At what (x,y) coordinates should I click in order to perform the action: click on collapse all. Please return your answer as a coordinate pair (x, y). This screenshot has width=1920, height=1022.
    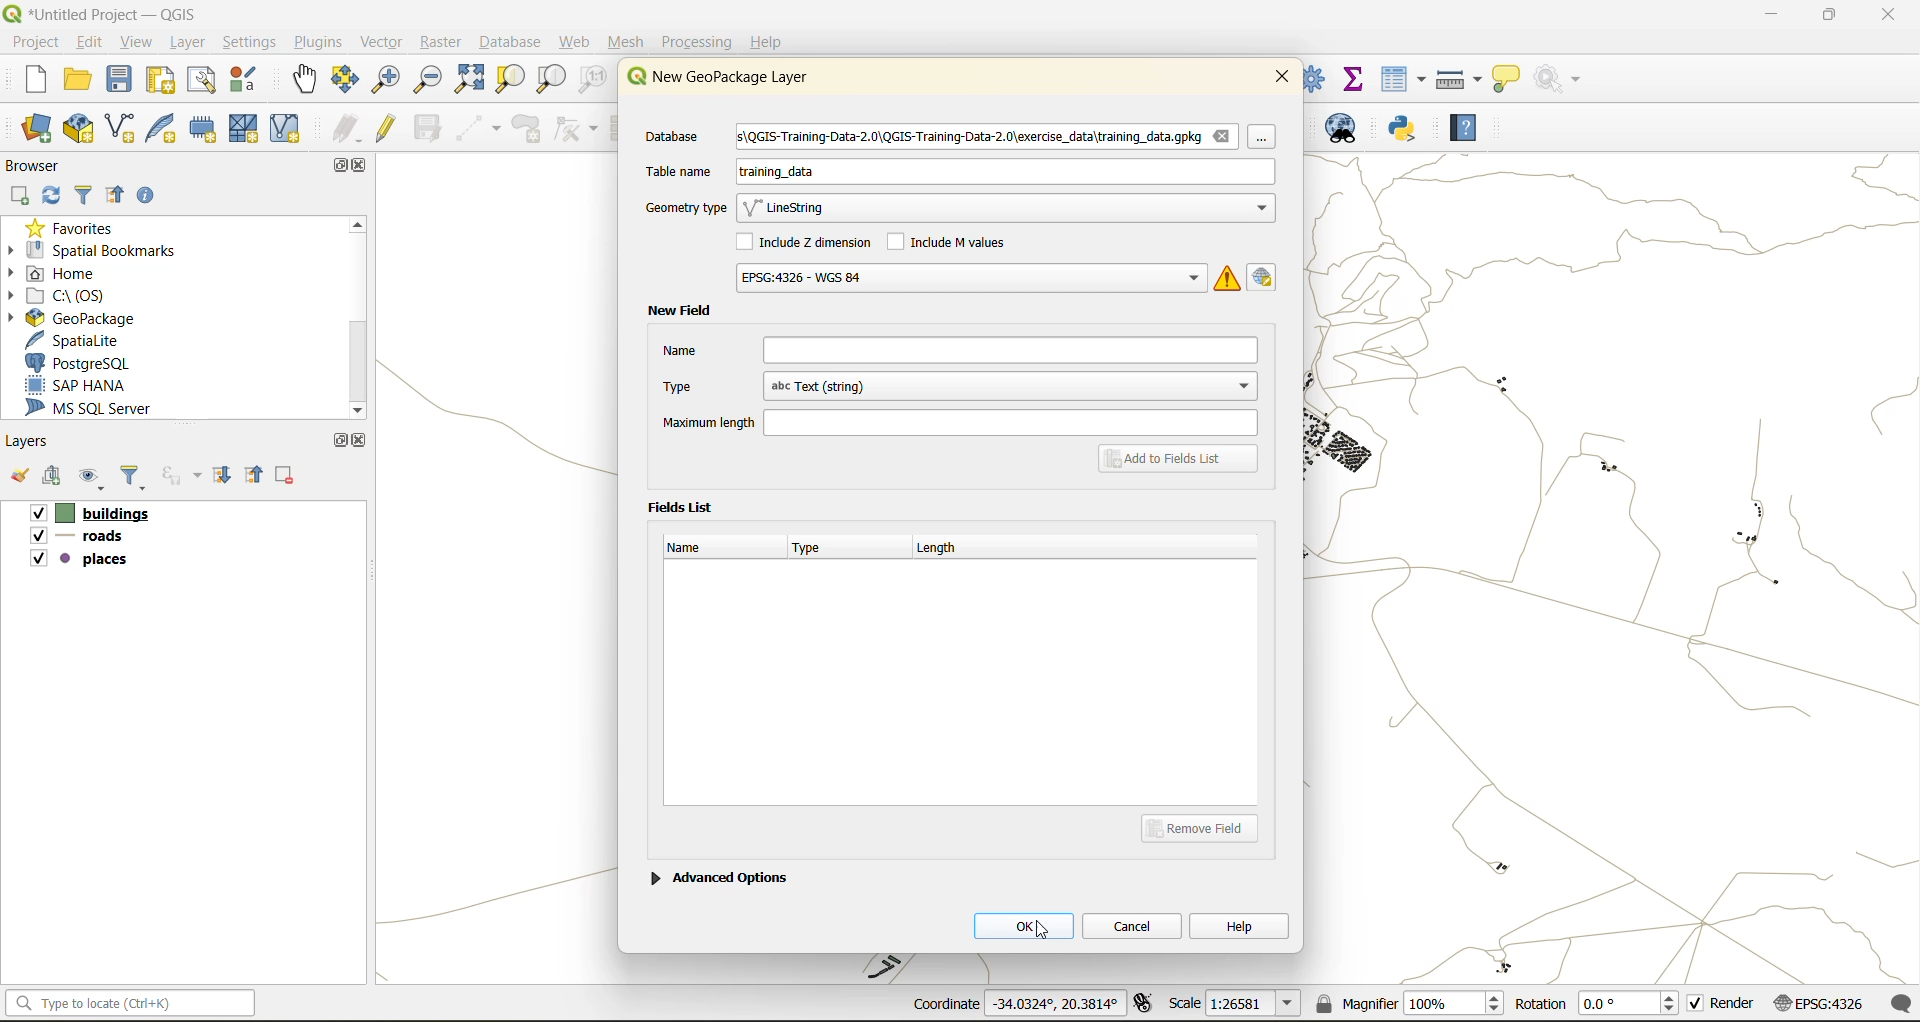
    Looking at the image, I should click on (120, 196).